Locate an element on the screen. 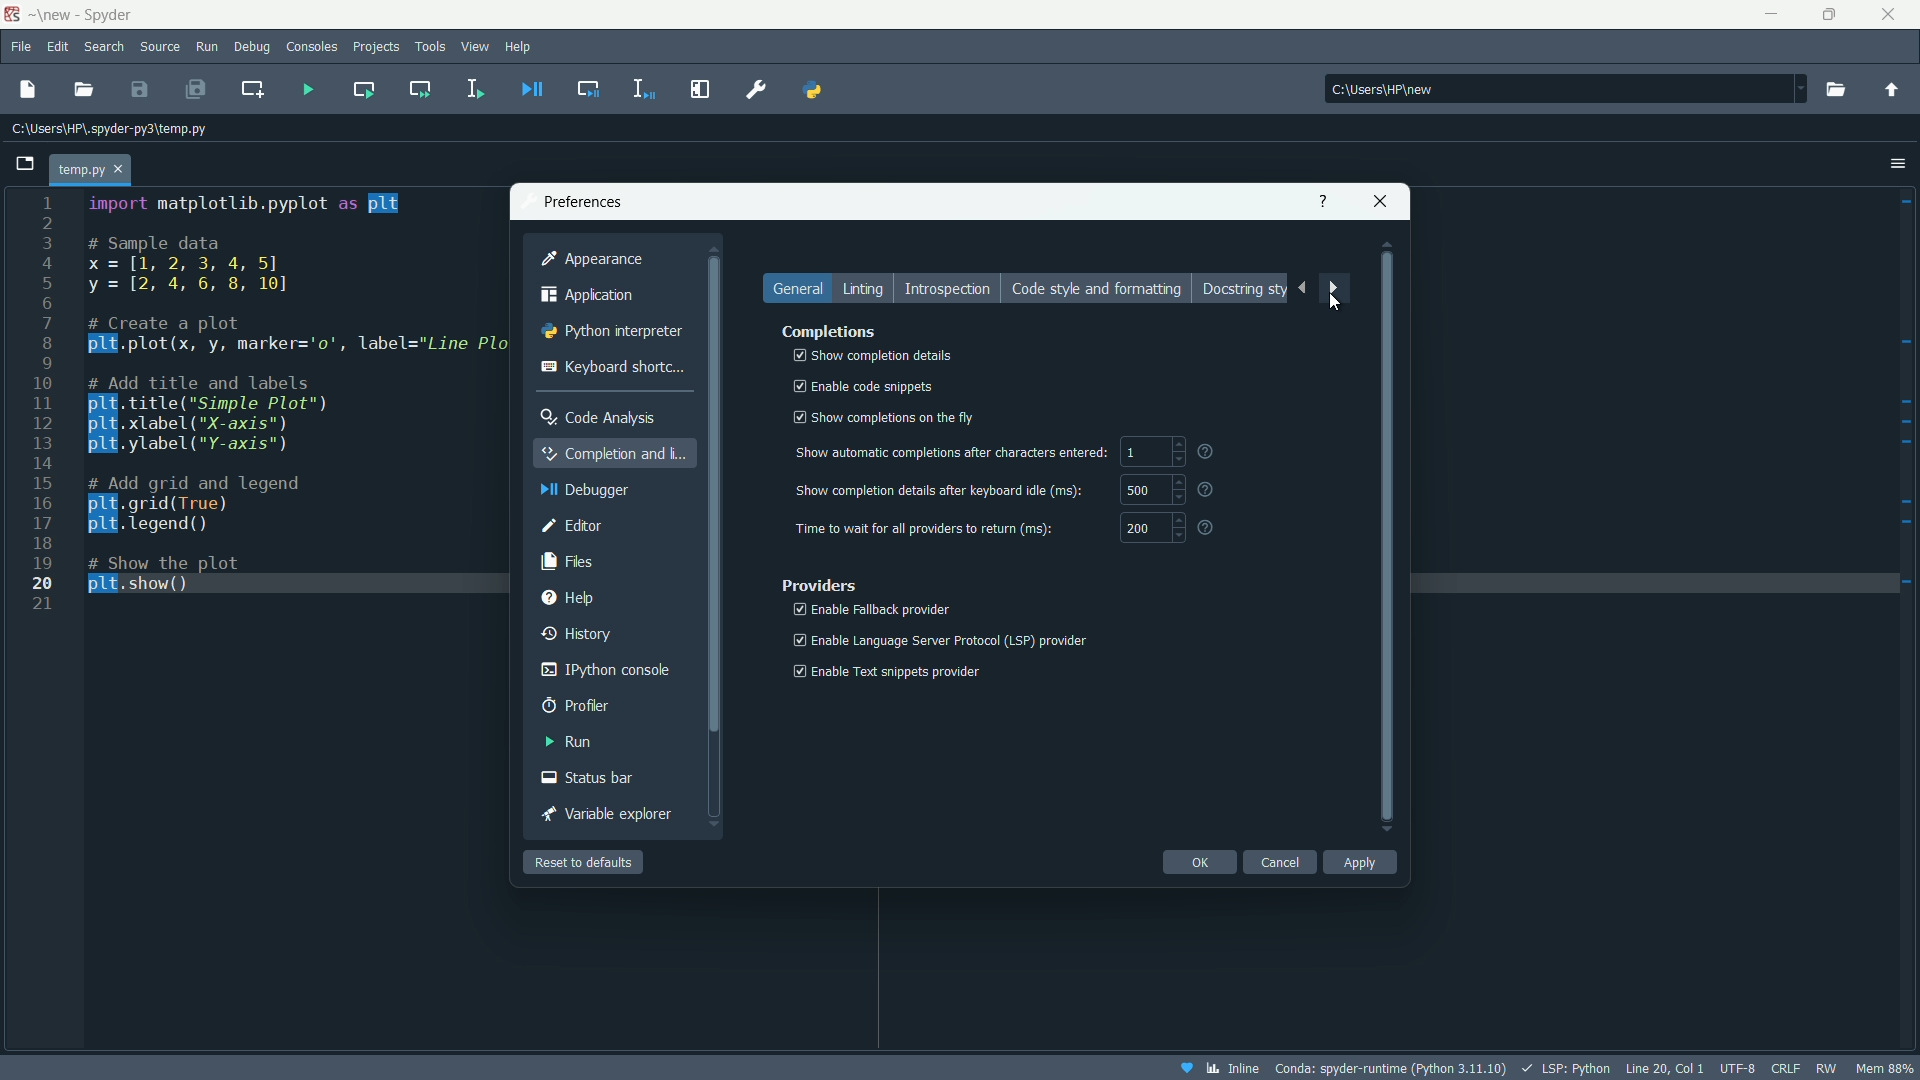 The width and height of the screenshot is (1920, 1080). forward is located at coordinates (1336, 290).